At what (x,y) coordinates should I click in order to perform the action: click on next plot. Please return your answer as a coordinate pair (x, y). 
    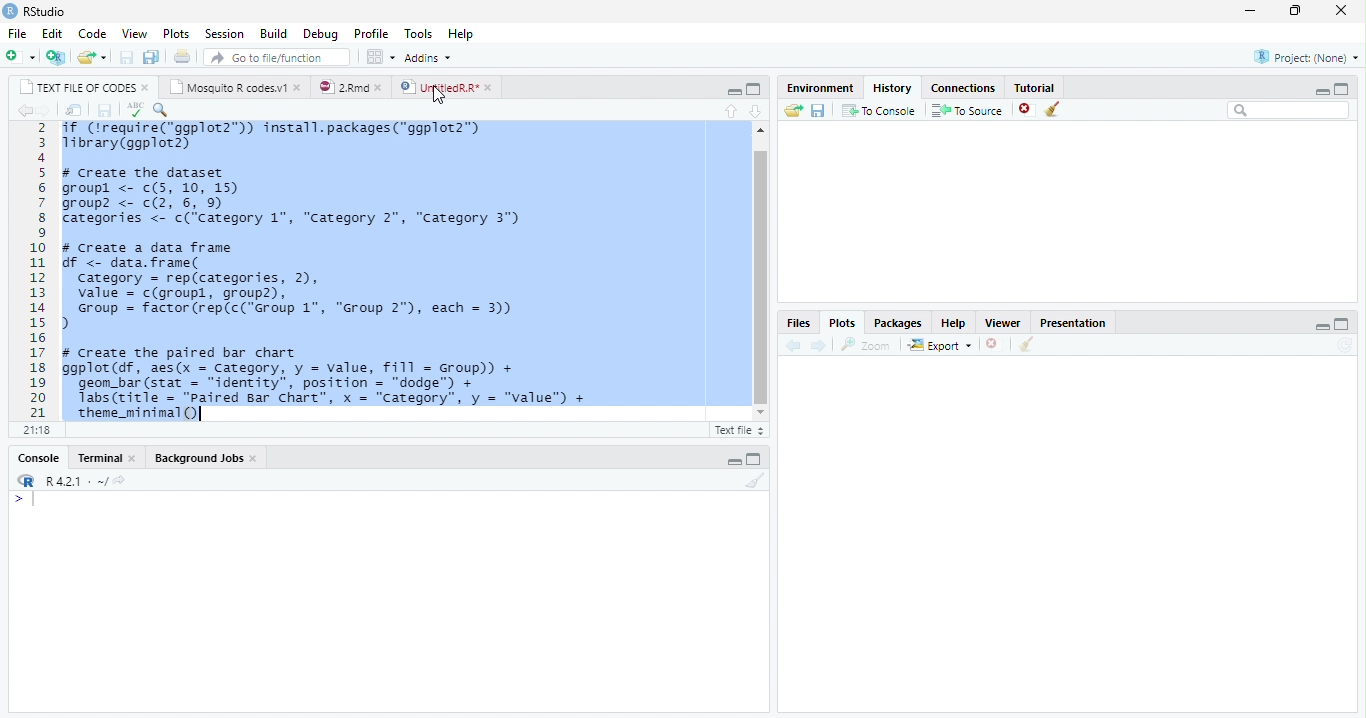
    Looking at the image, I should click on (822, 345).